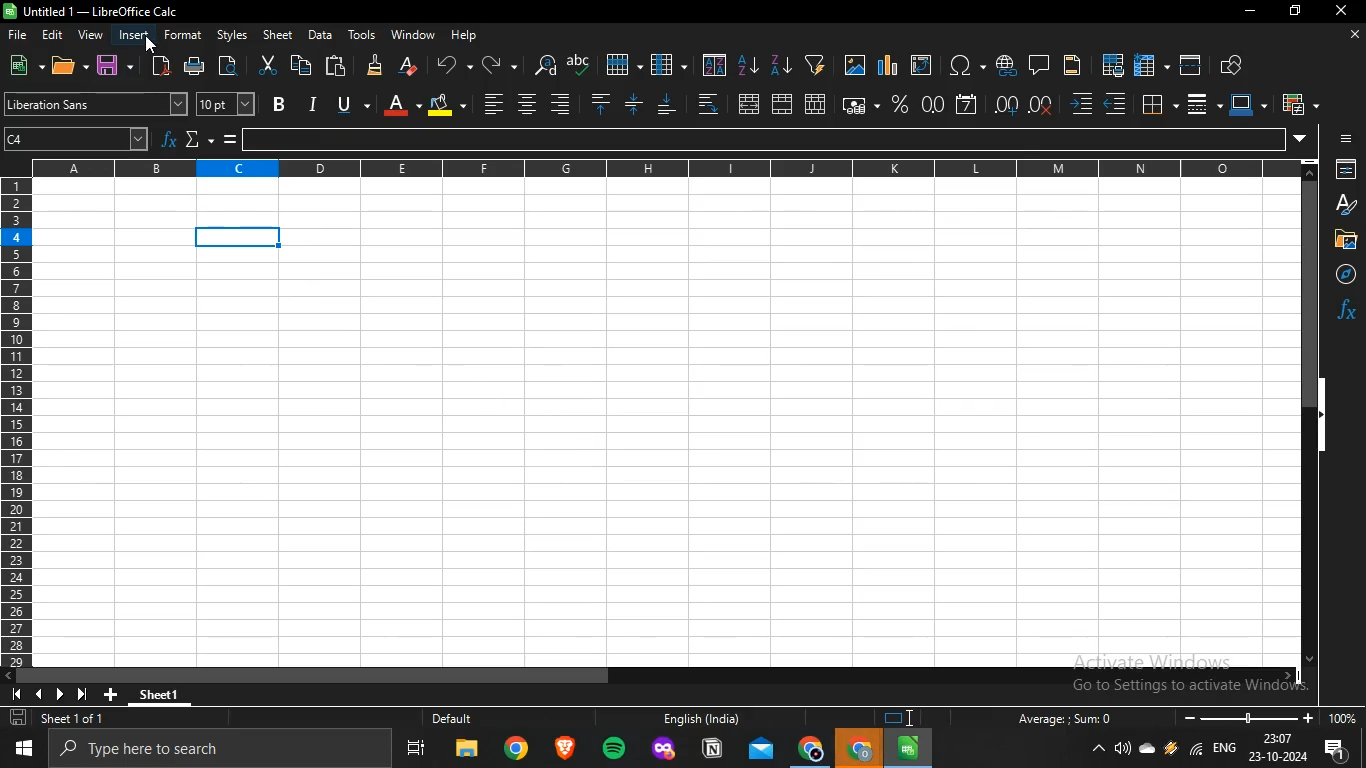  Describe the element at coordinates (184, 34) in the screenshot. I see `format` at that location.